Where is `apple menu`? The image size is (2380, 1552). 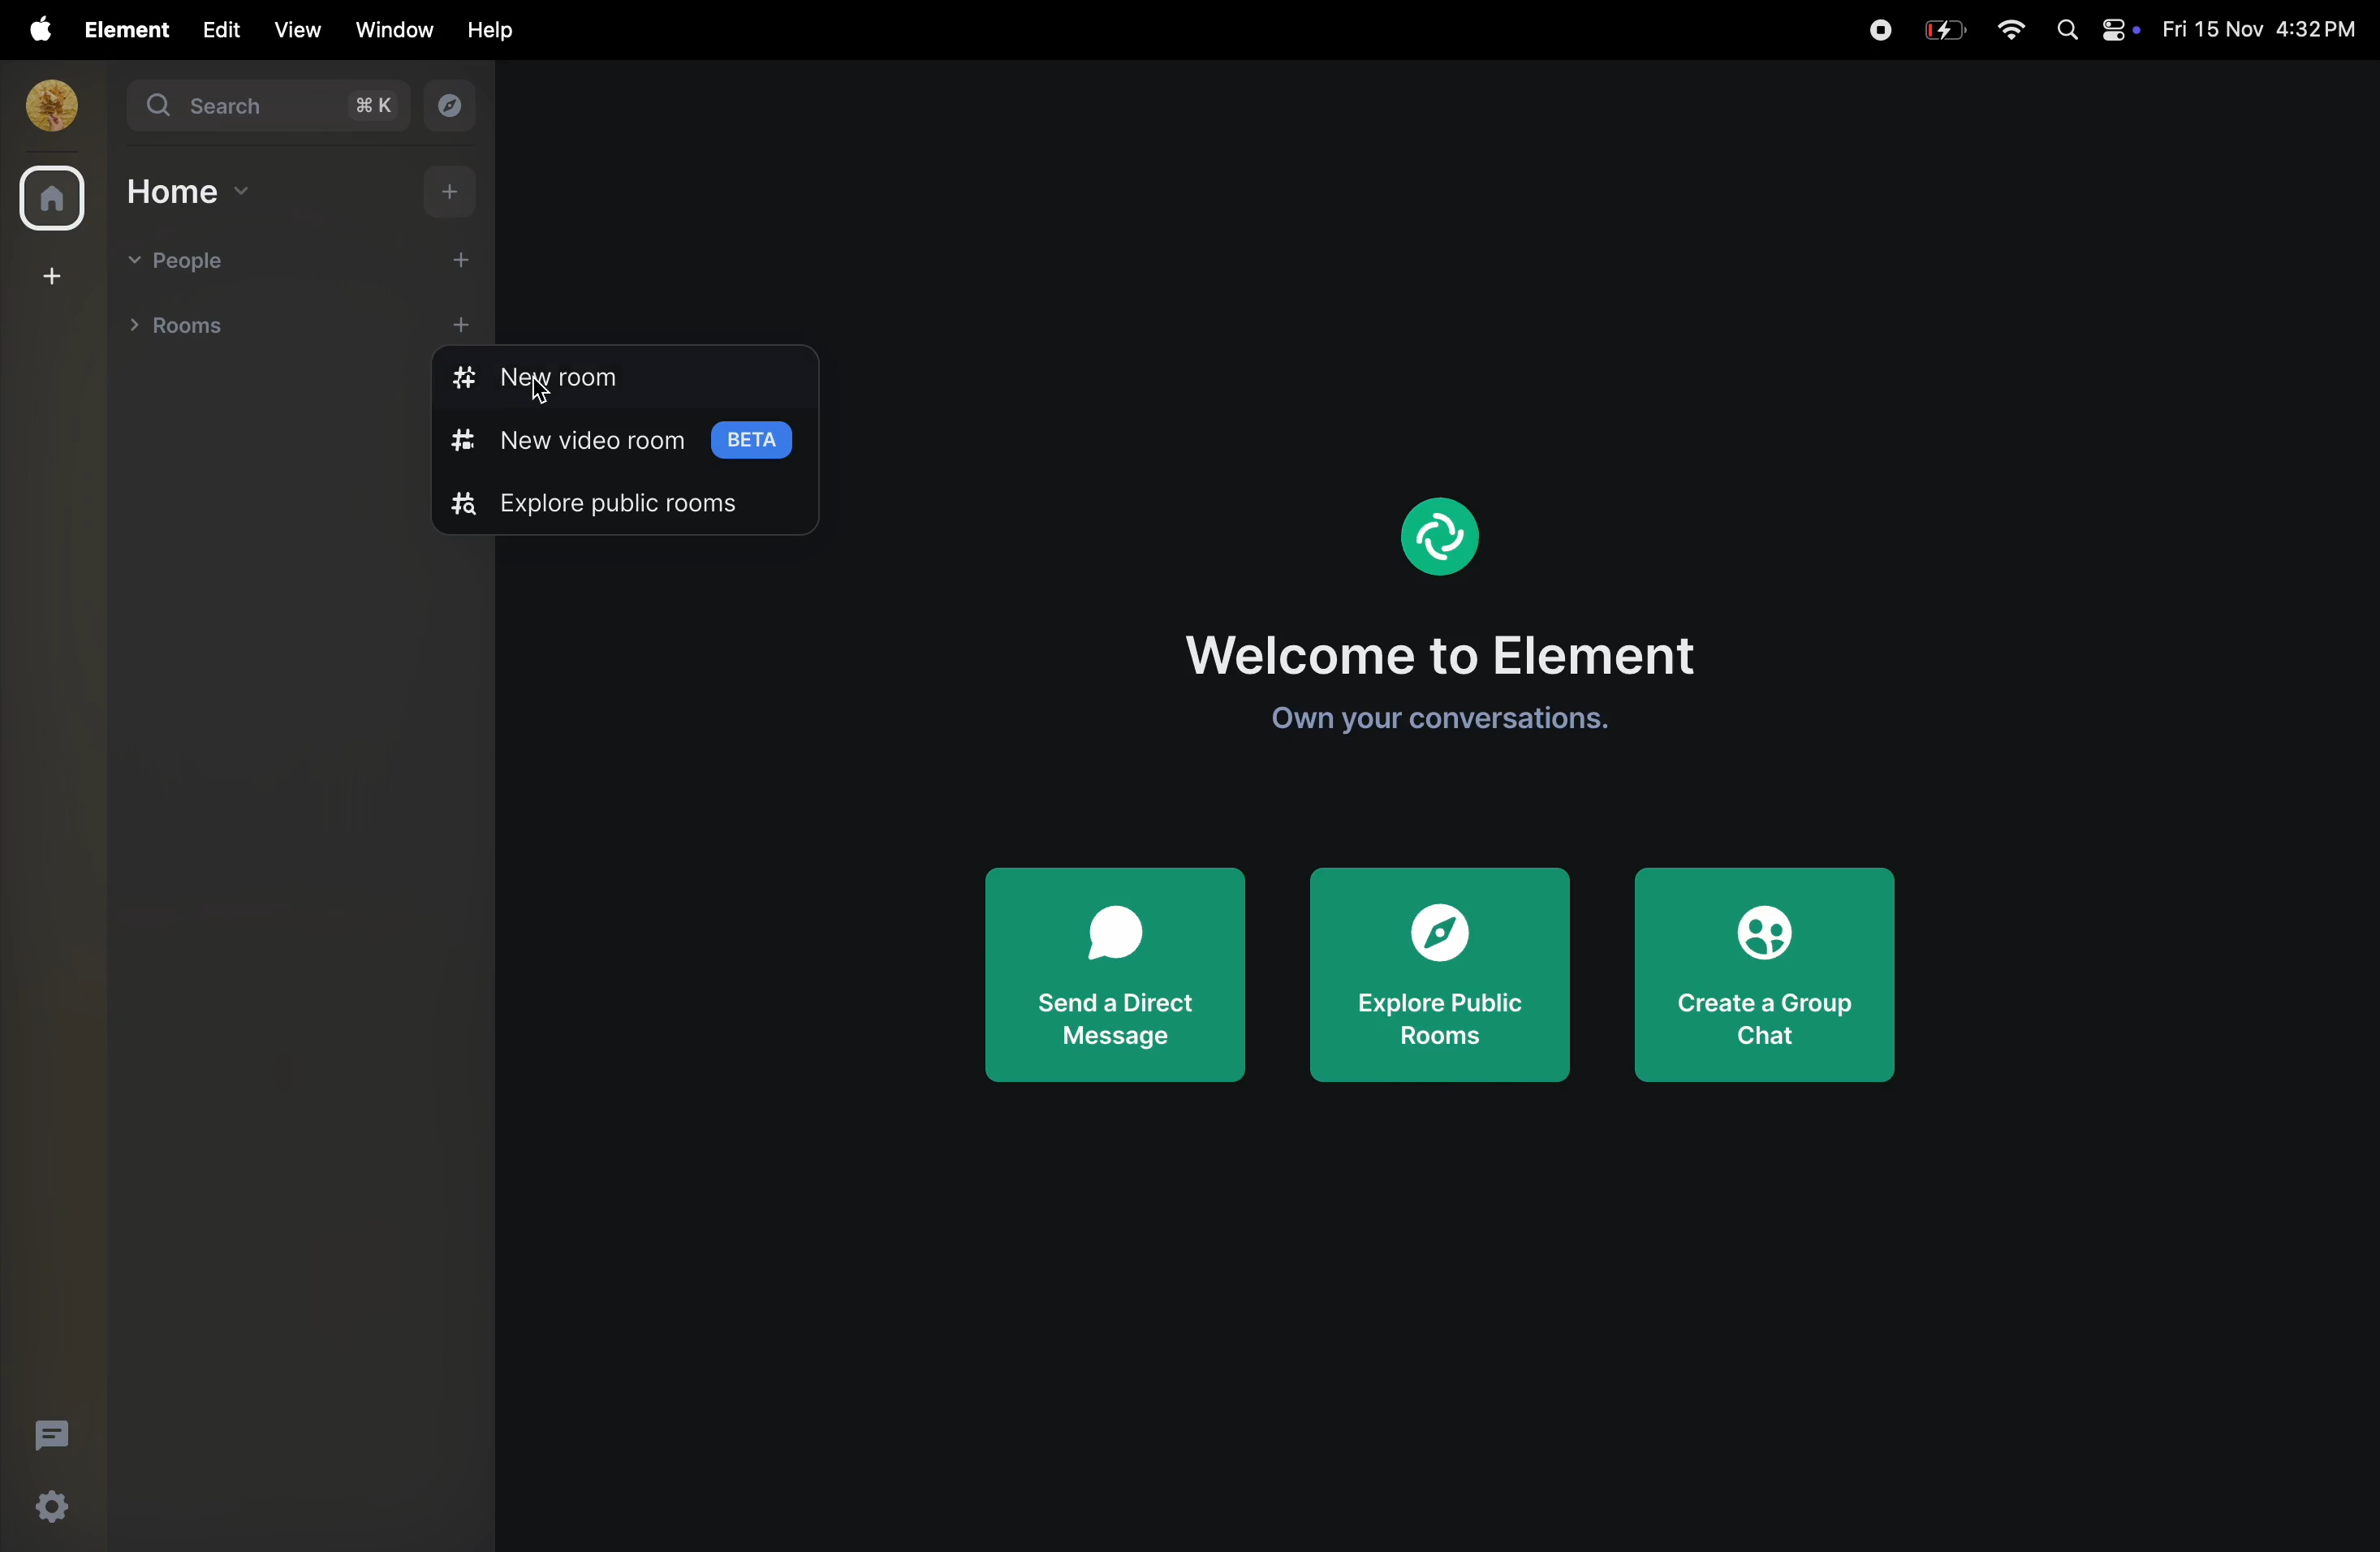 apple menu is located at coordinates (32, 29).